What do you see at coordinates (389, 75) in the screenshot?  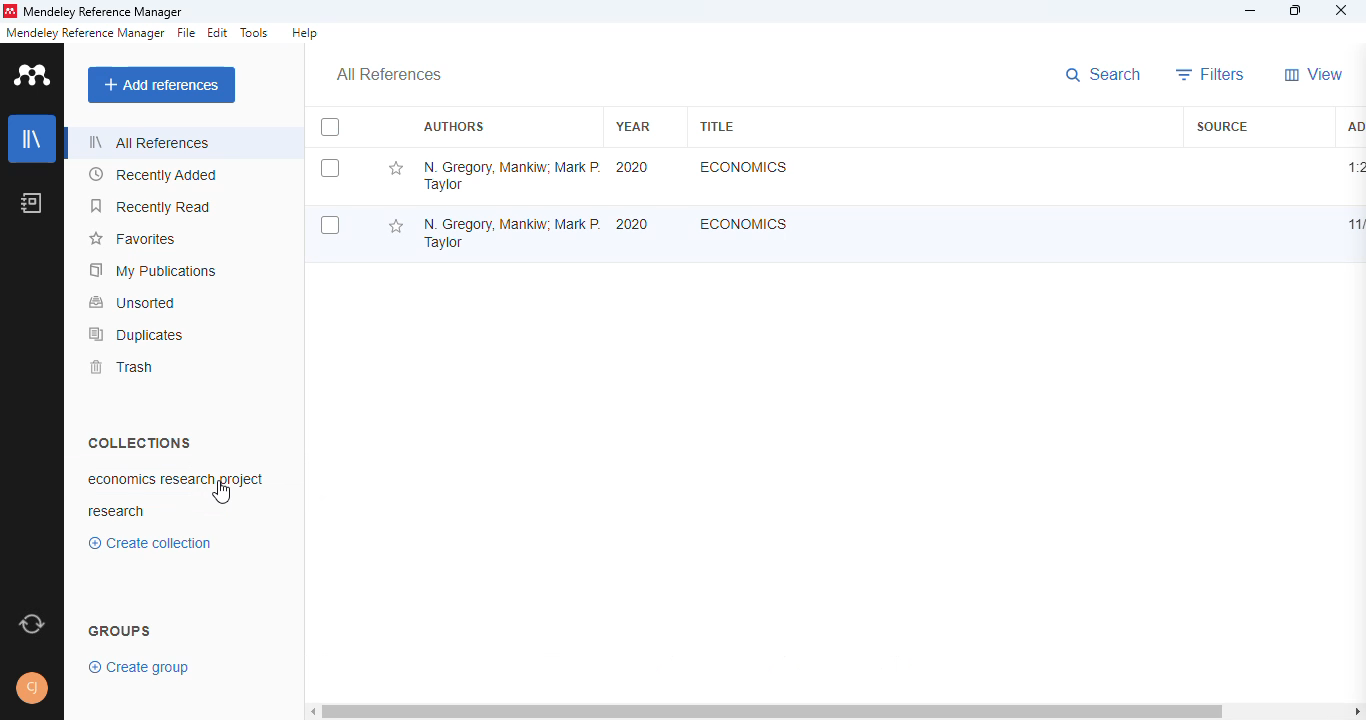 I see `all references` at bounding box center [389, 75].